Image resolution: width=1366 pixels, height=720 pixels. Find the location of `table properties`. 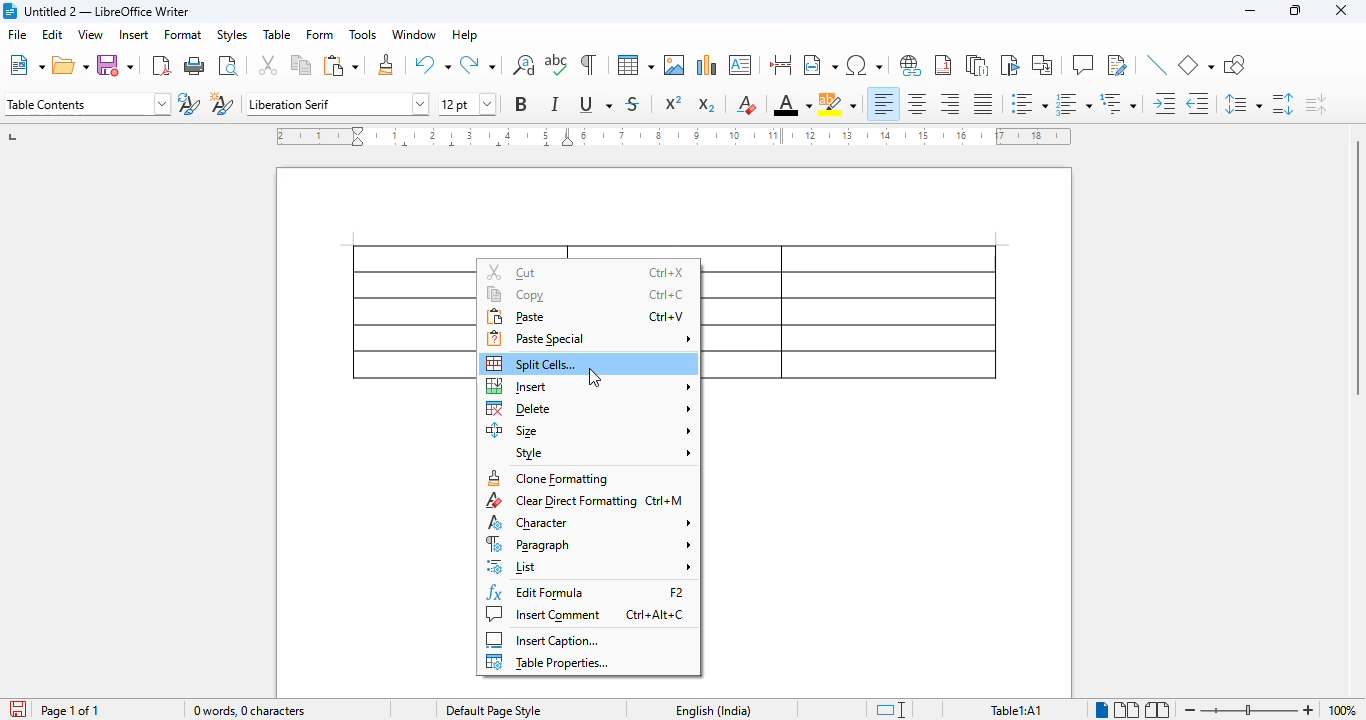

table properties is located at coordinates (549, 662).